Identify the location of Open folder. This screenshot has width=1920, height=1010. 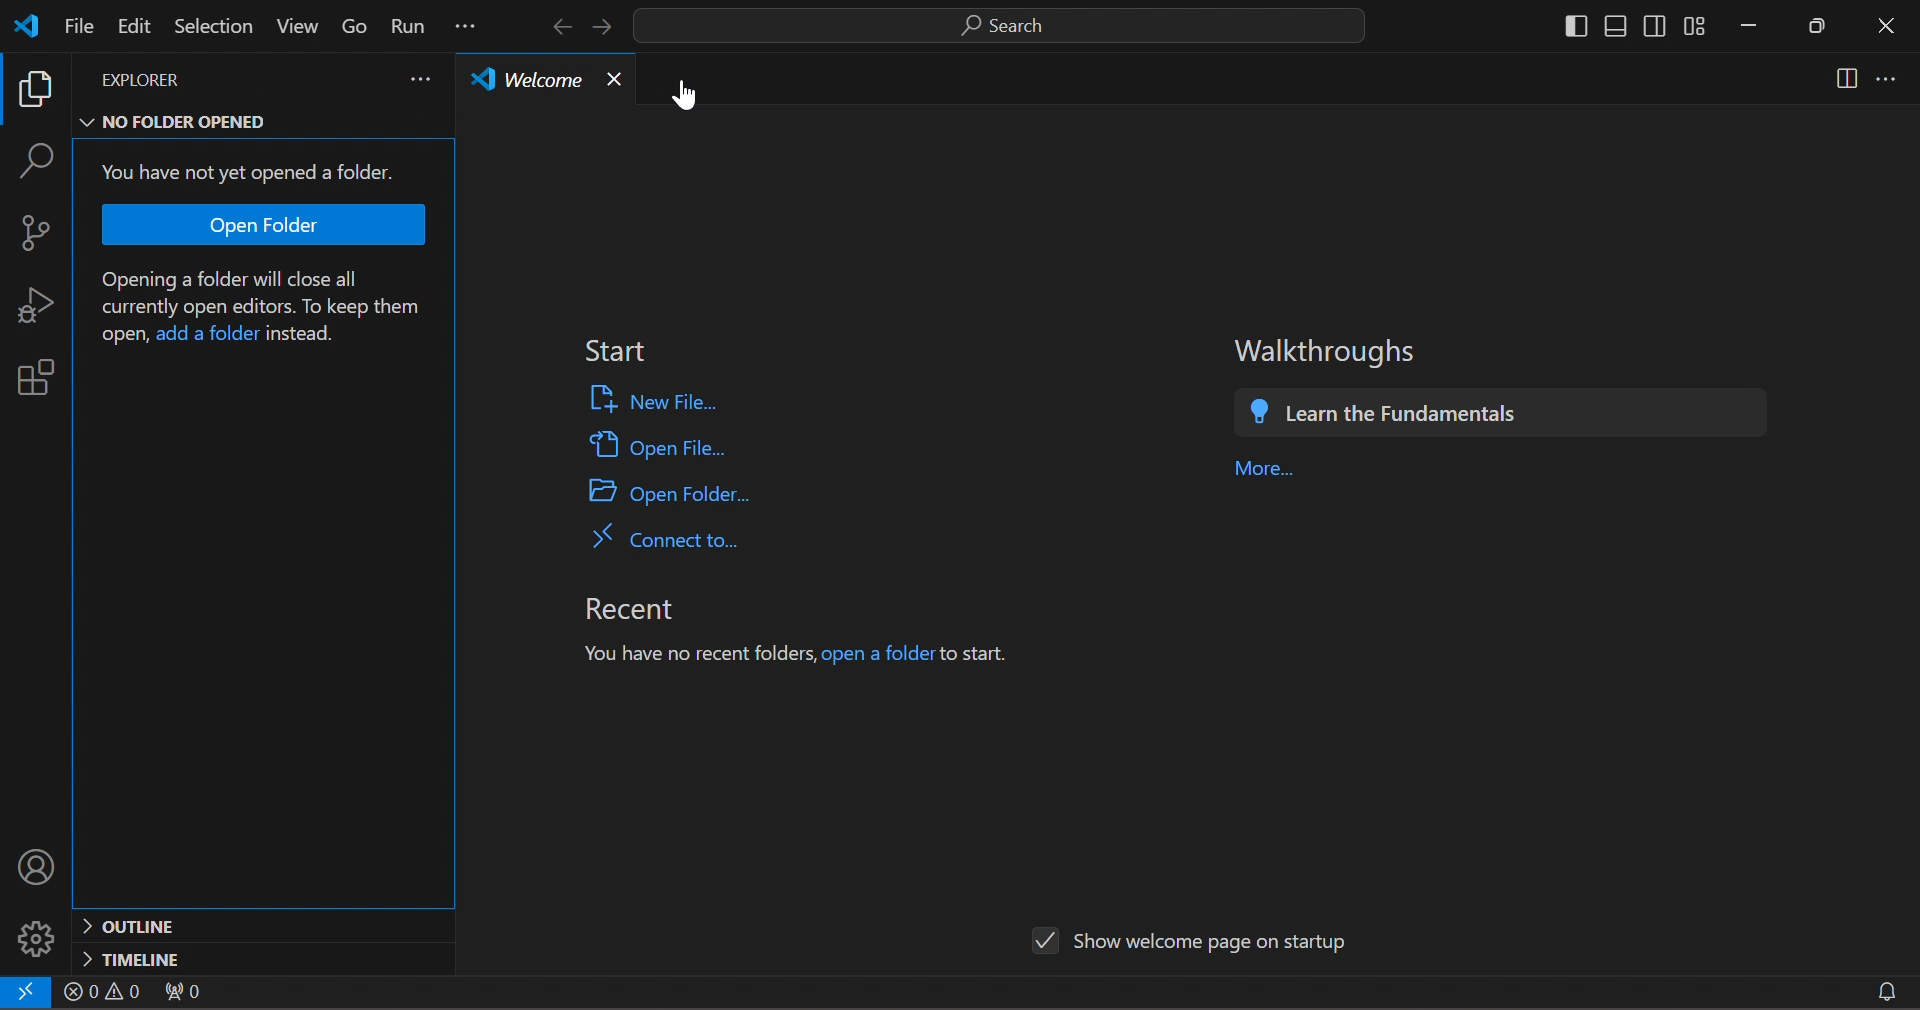
(267, 225).